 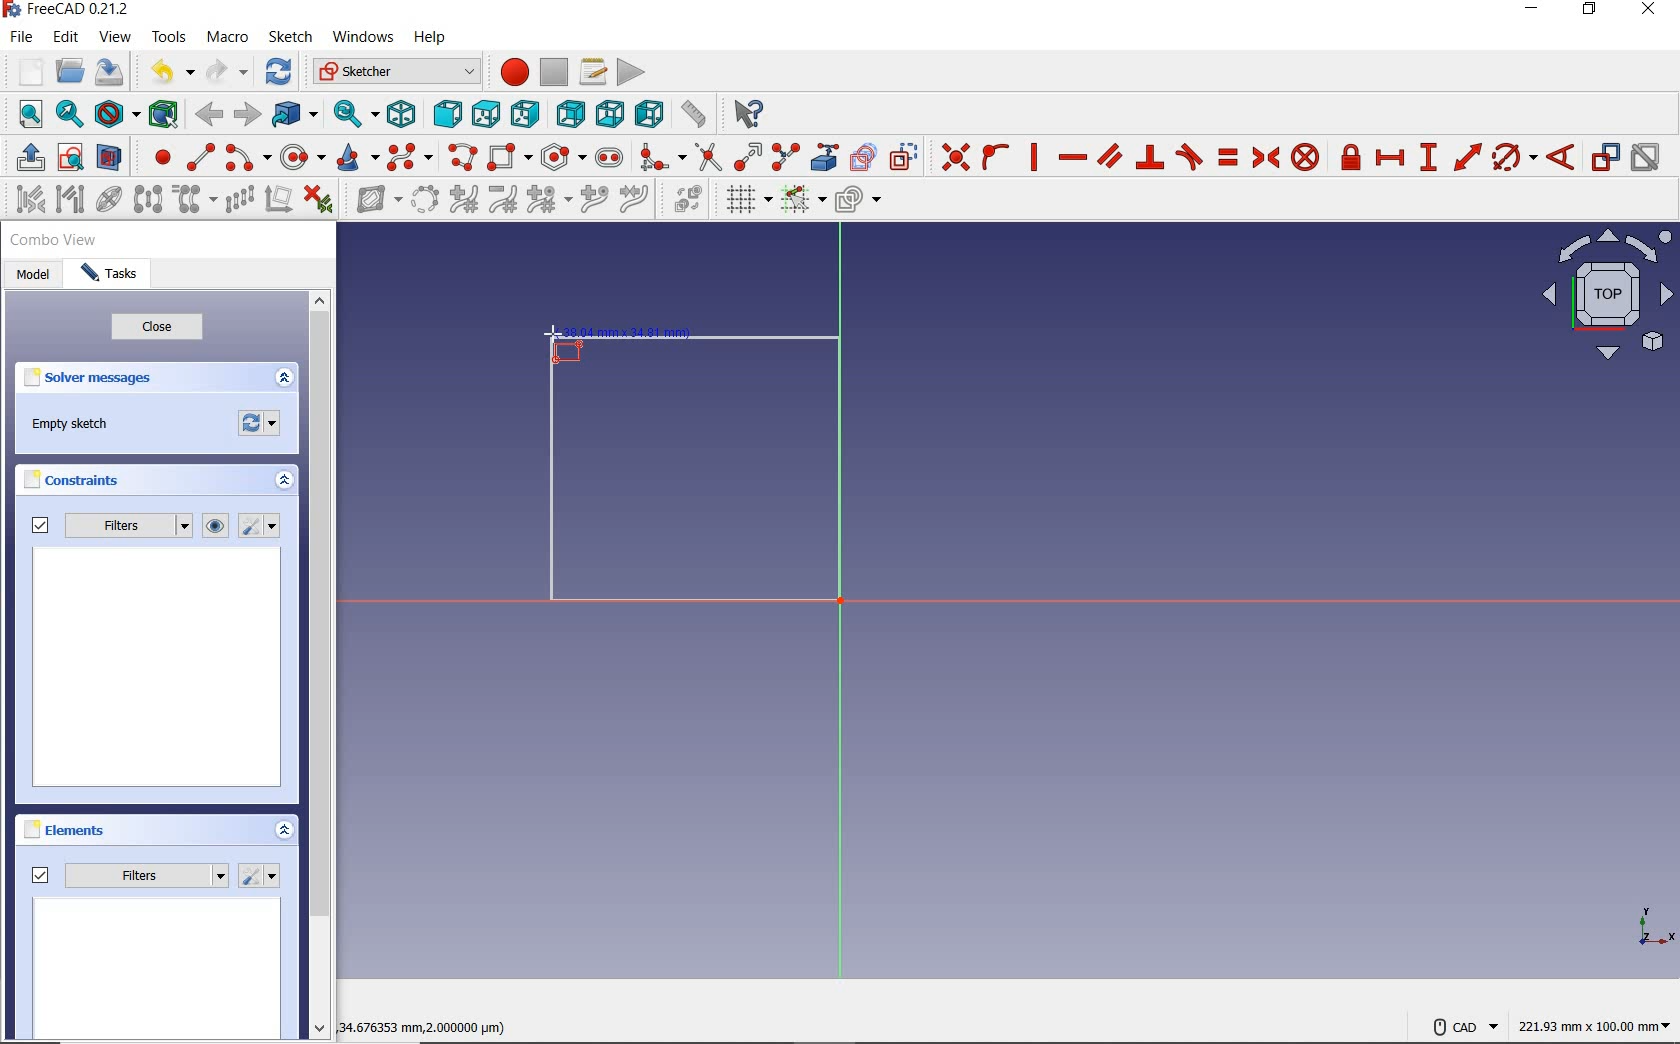 What do you see at coordinates (217, 526) in the screenshot?
I see `show or hide all listed constraints from 3D view` at bounding box center [217, 526].